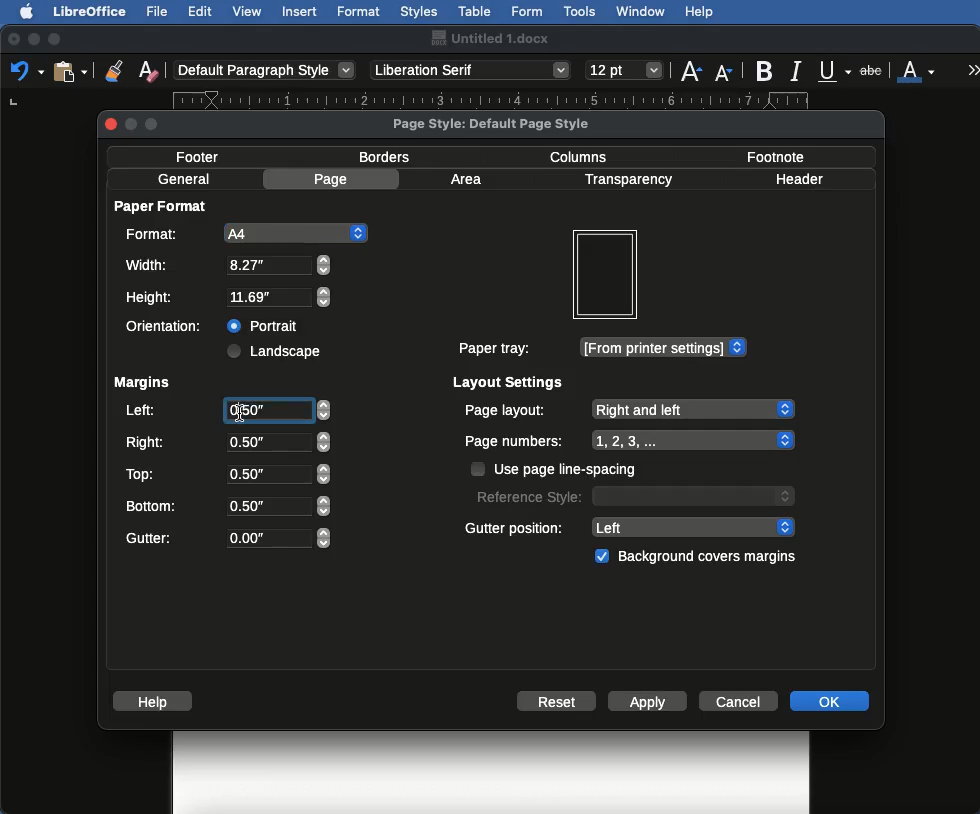 This screenshot has height=814, width=980. Describe the element at coordinates (489, 38) in the screenshot. I see `Name` at that location.